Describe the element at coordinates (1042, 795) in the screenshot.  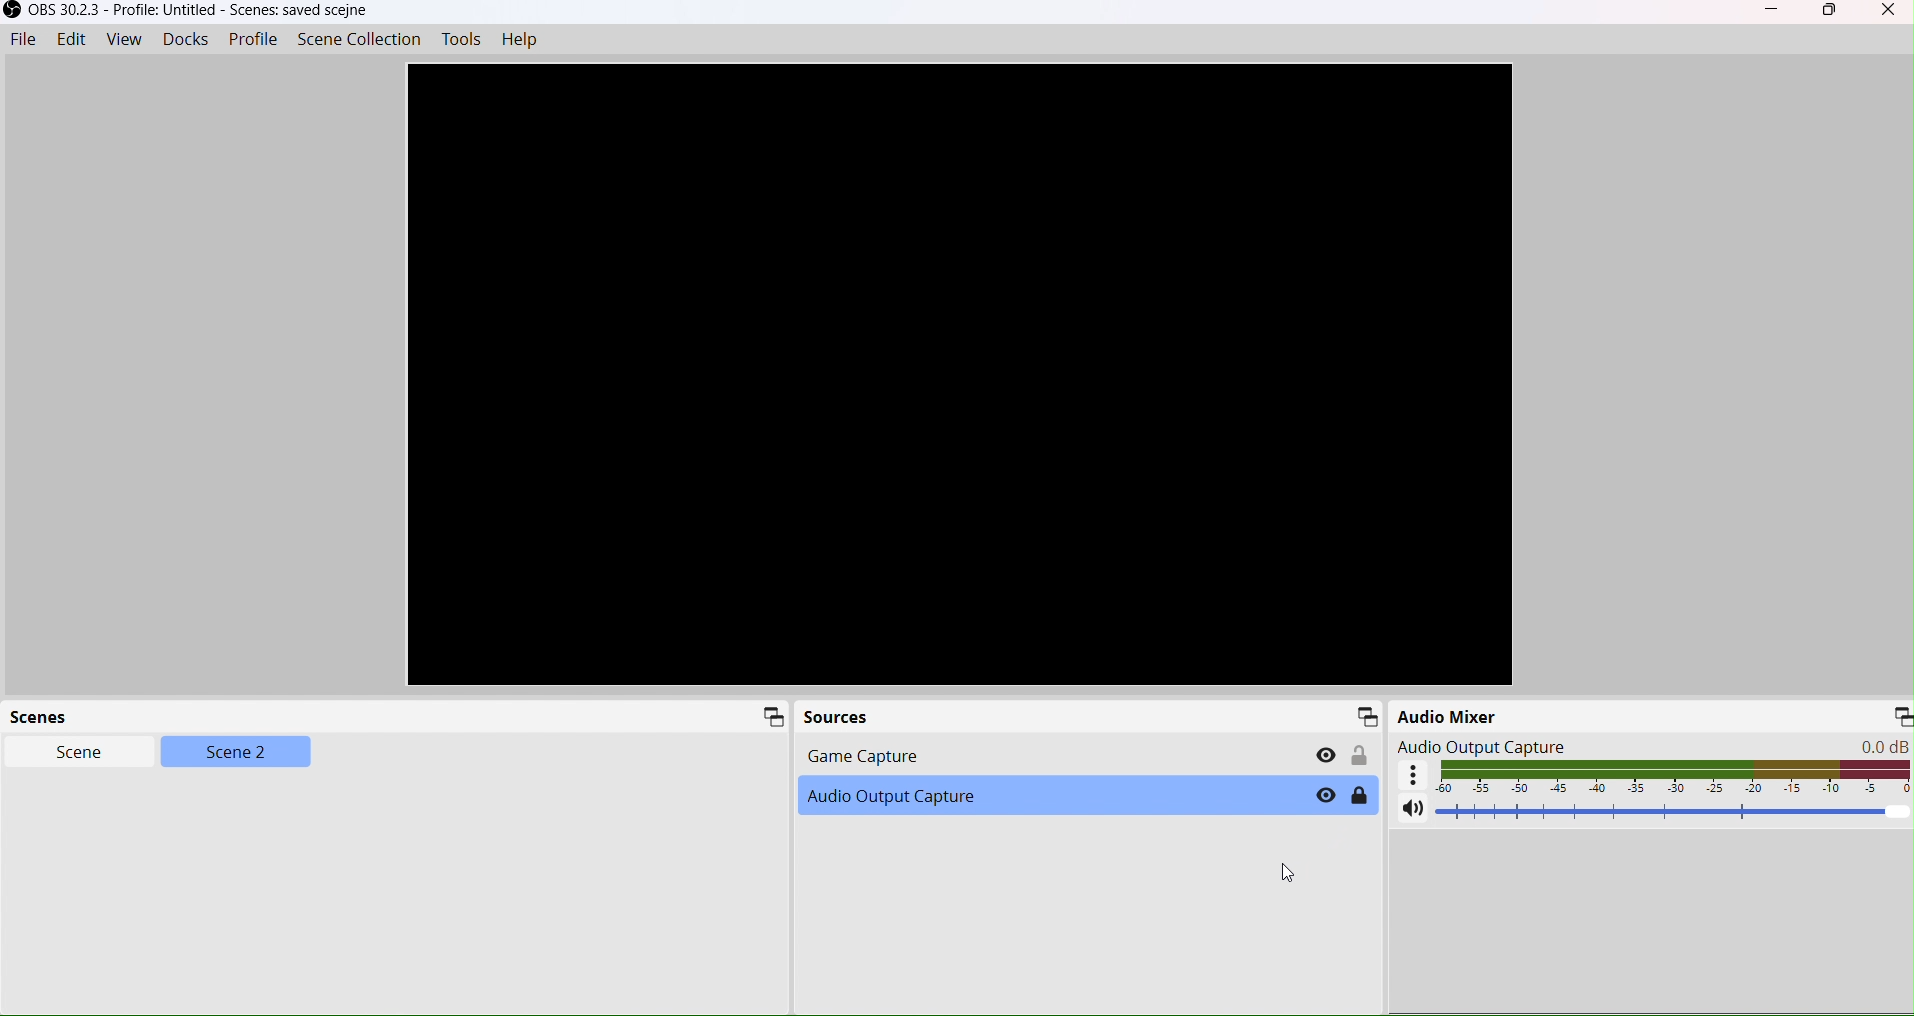
I see `Audio Capture` at that location.